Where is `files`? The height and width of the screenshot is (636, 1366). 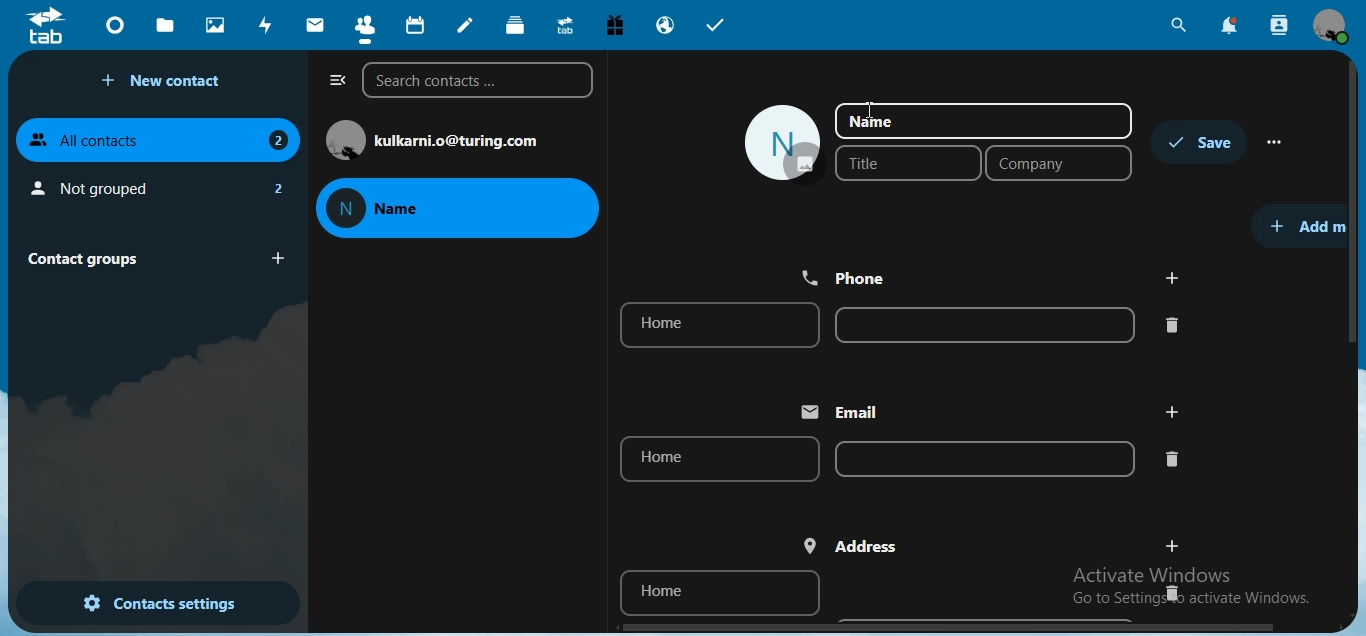 files is located at coordinates (168, 24).